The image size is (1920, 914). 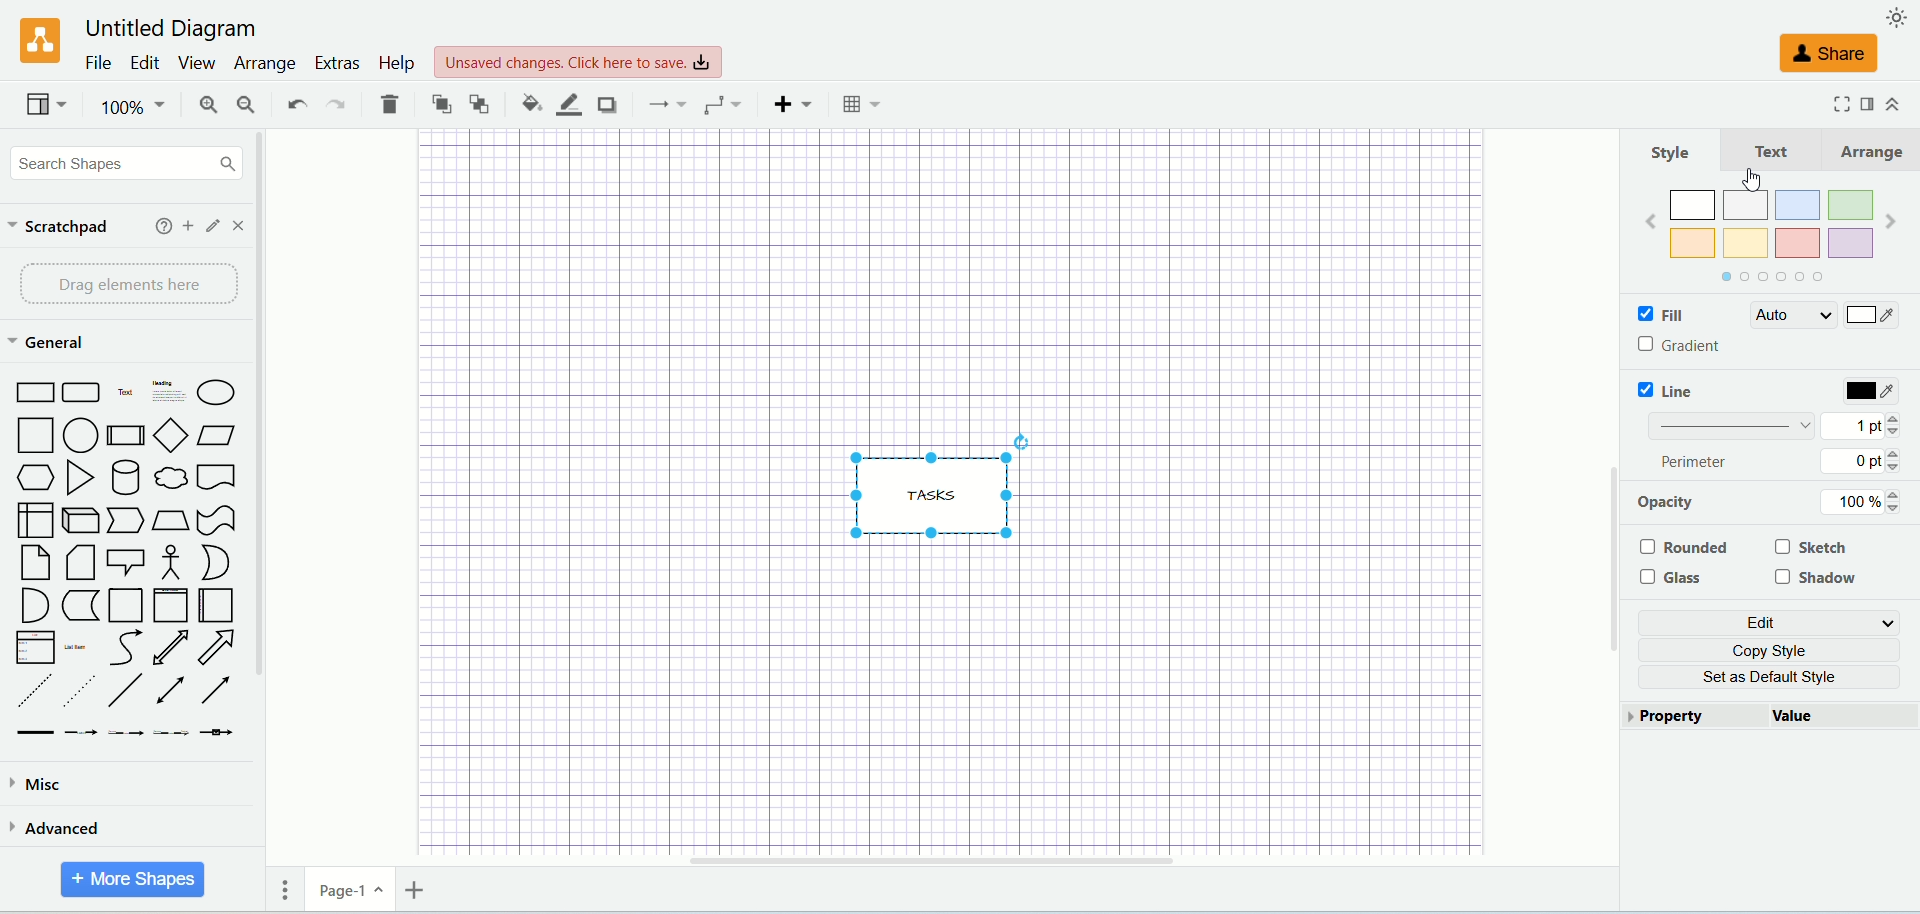 What do you see at coordinates (1875, 315) in the screenshot?
I see `color` at bounding box center [1875, 315].